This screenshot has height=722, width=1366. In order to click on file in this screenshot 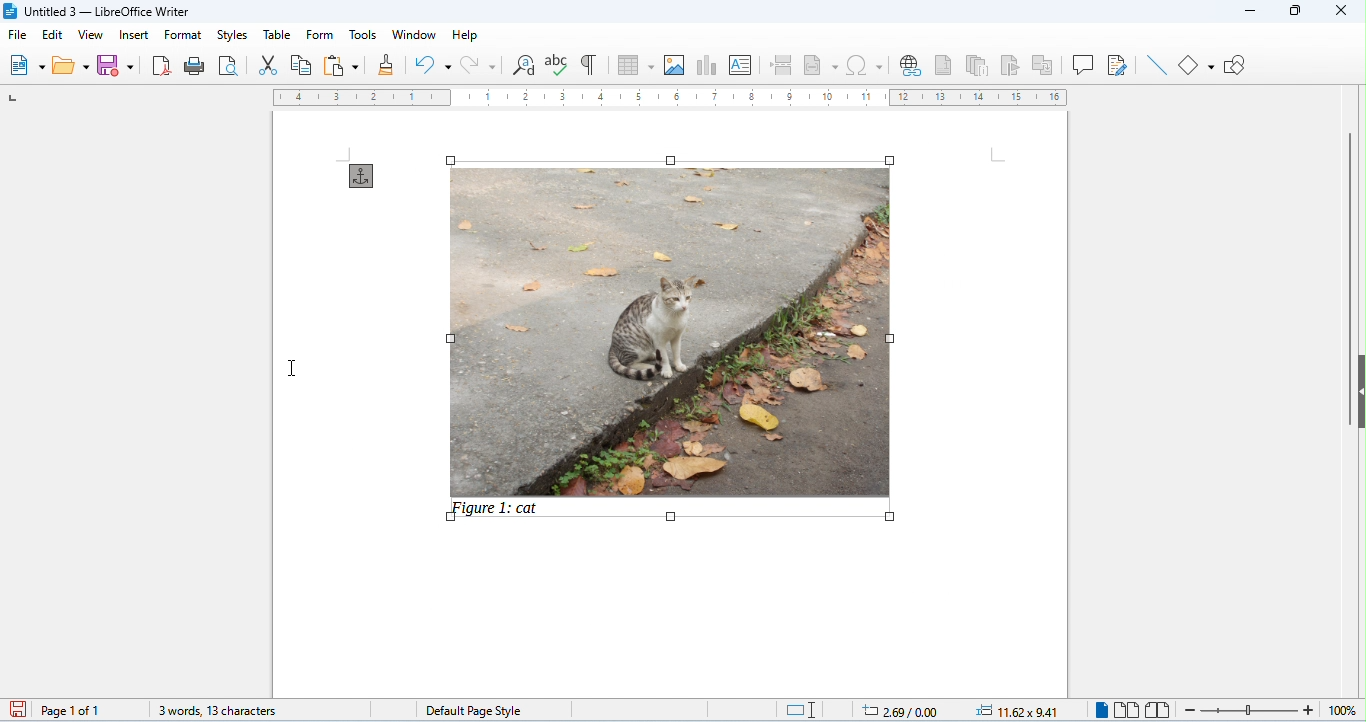, I will do `click(17, 36)`.